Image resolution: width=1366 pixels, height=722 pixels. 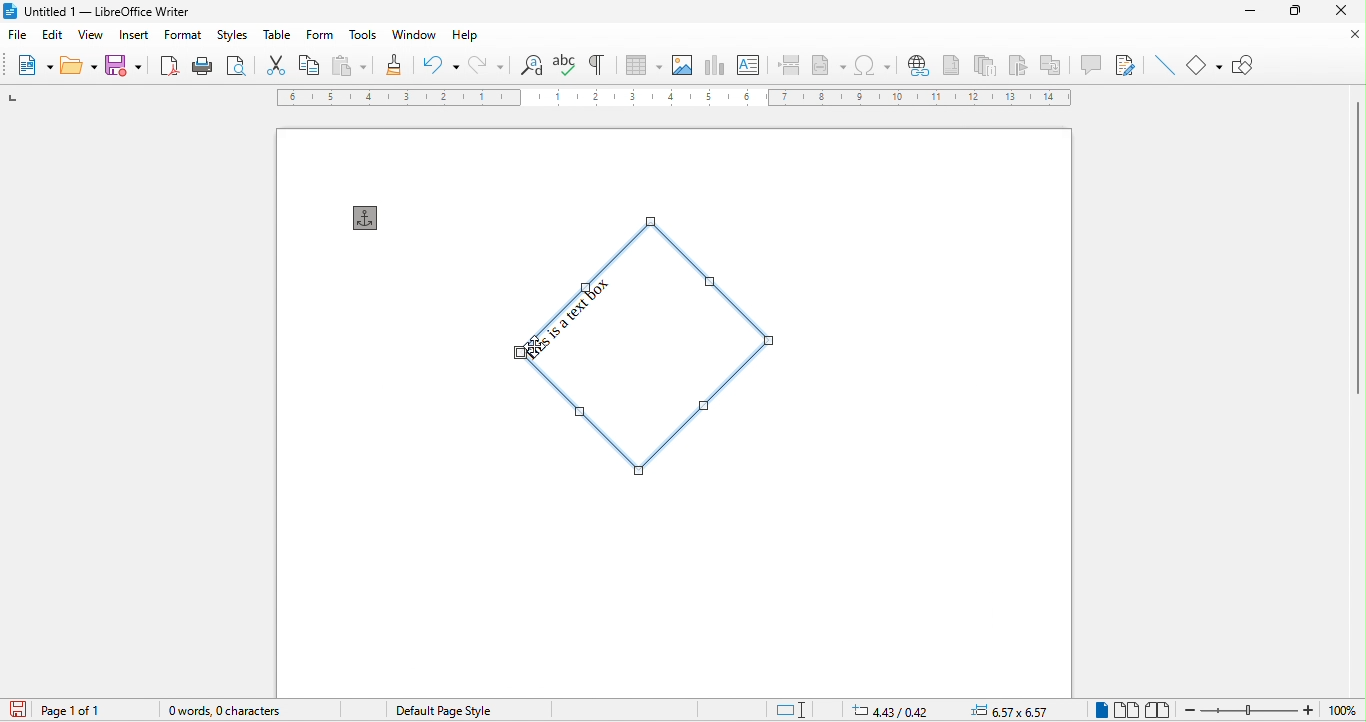 What do you see at coordinates (55, 35) in the screenshot?
I see `edit` at bounding box center [55, 35].